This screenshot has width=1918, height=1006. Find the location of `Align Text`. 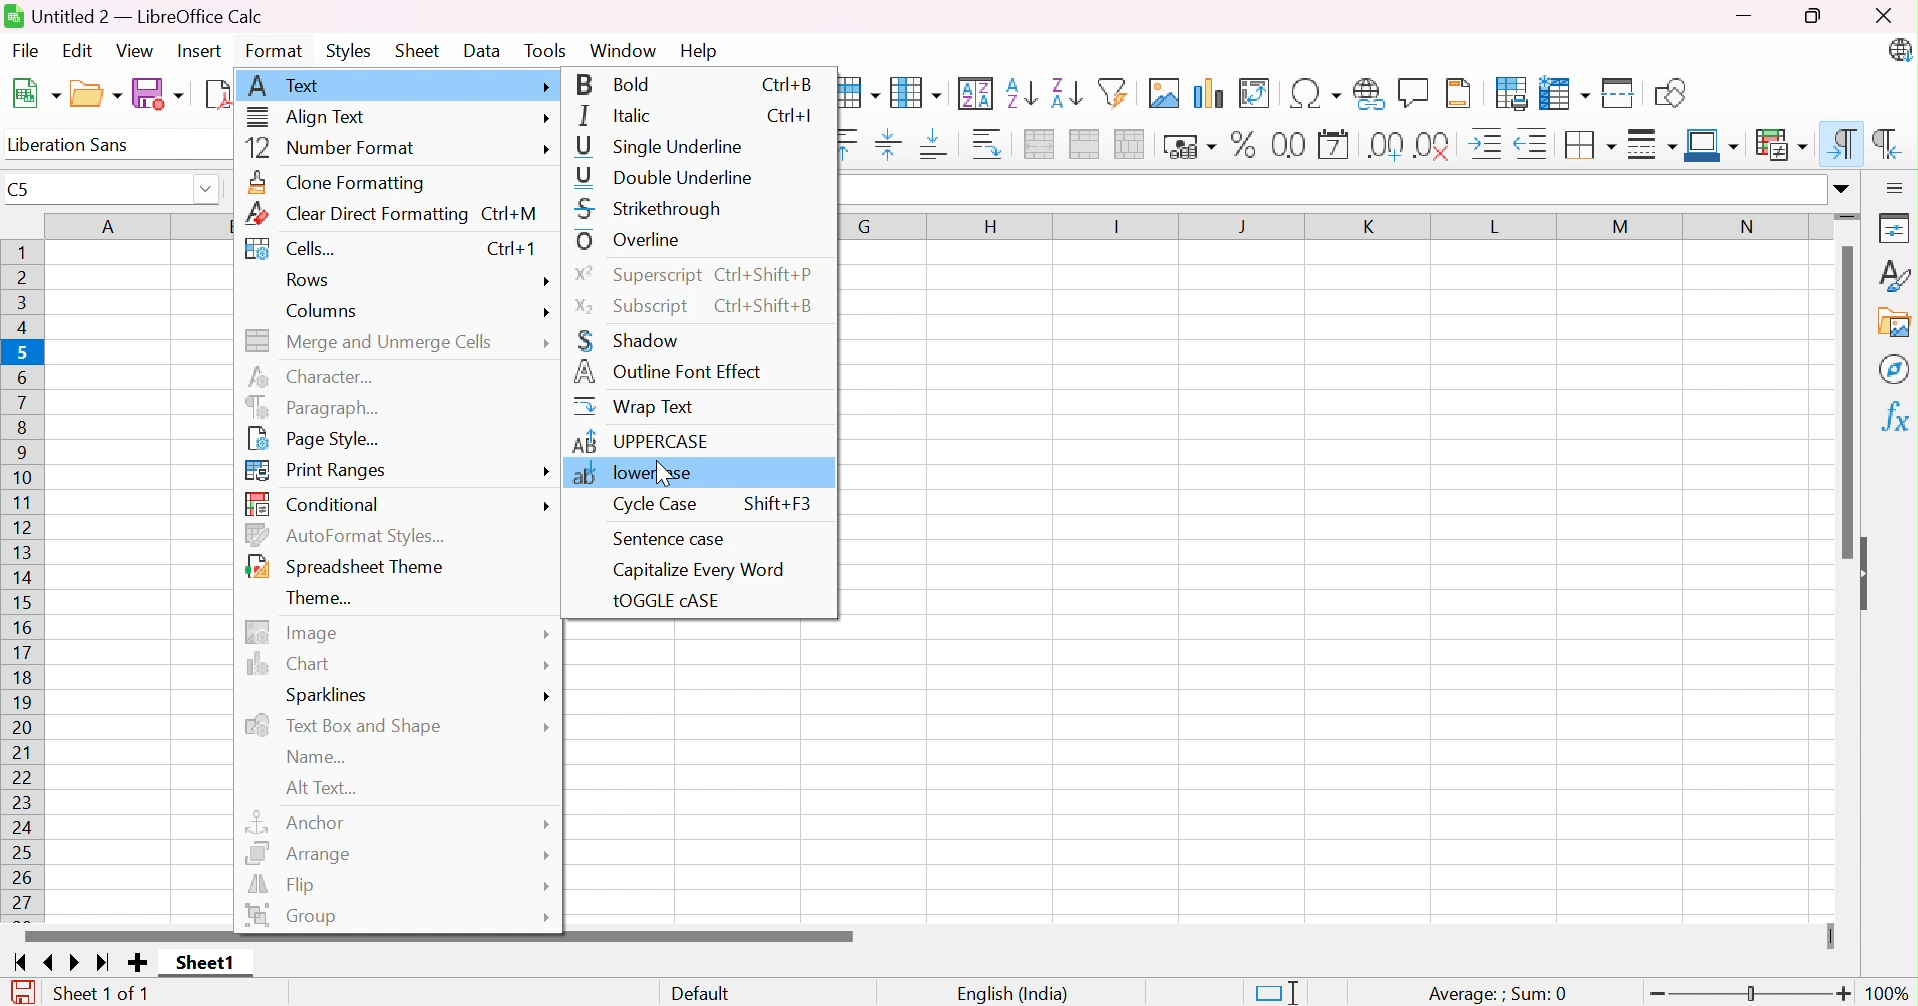

Align Text is located at coordinates (308, 118).